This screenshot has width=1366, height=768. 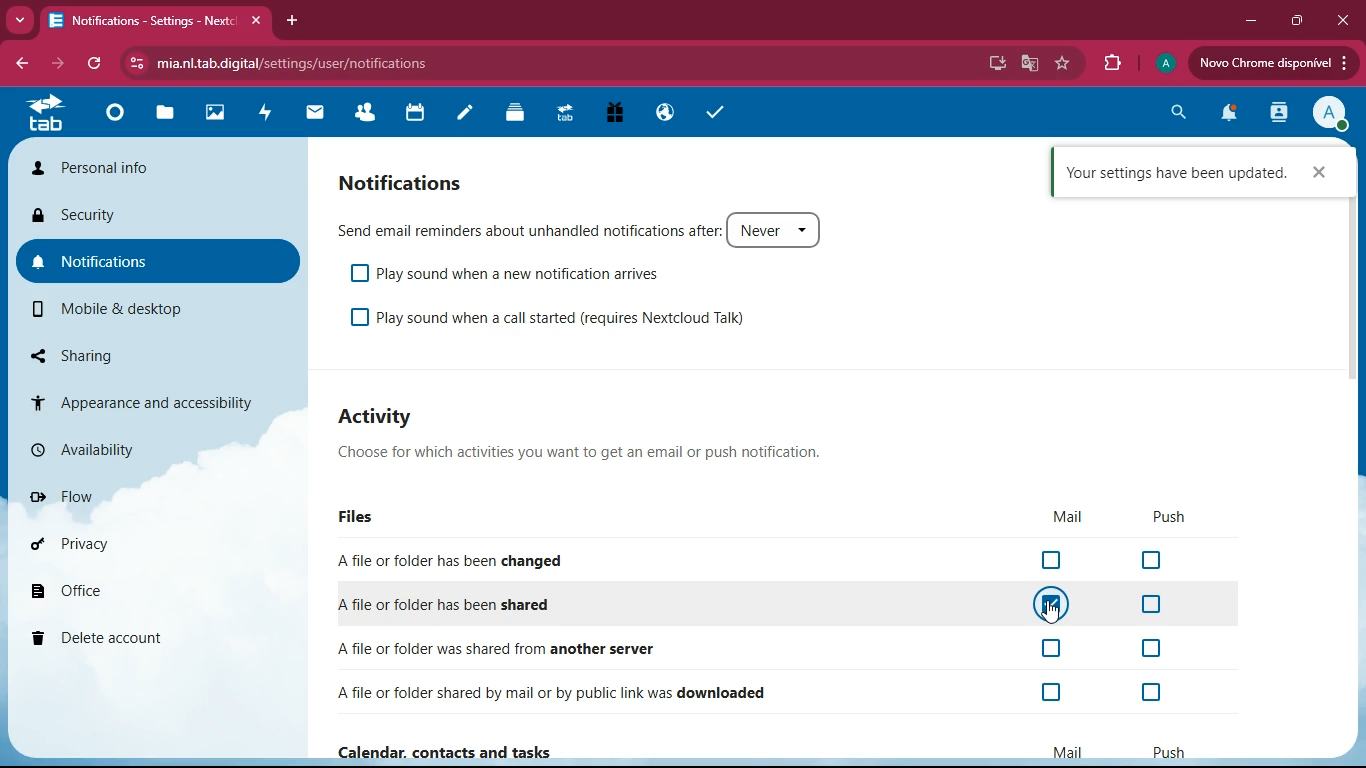 I want to click on Calendar, contacts and tasks, so click(x=445, y=753).